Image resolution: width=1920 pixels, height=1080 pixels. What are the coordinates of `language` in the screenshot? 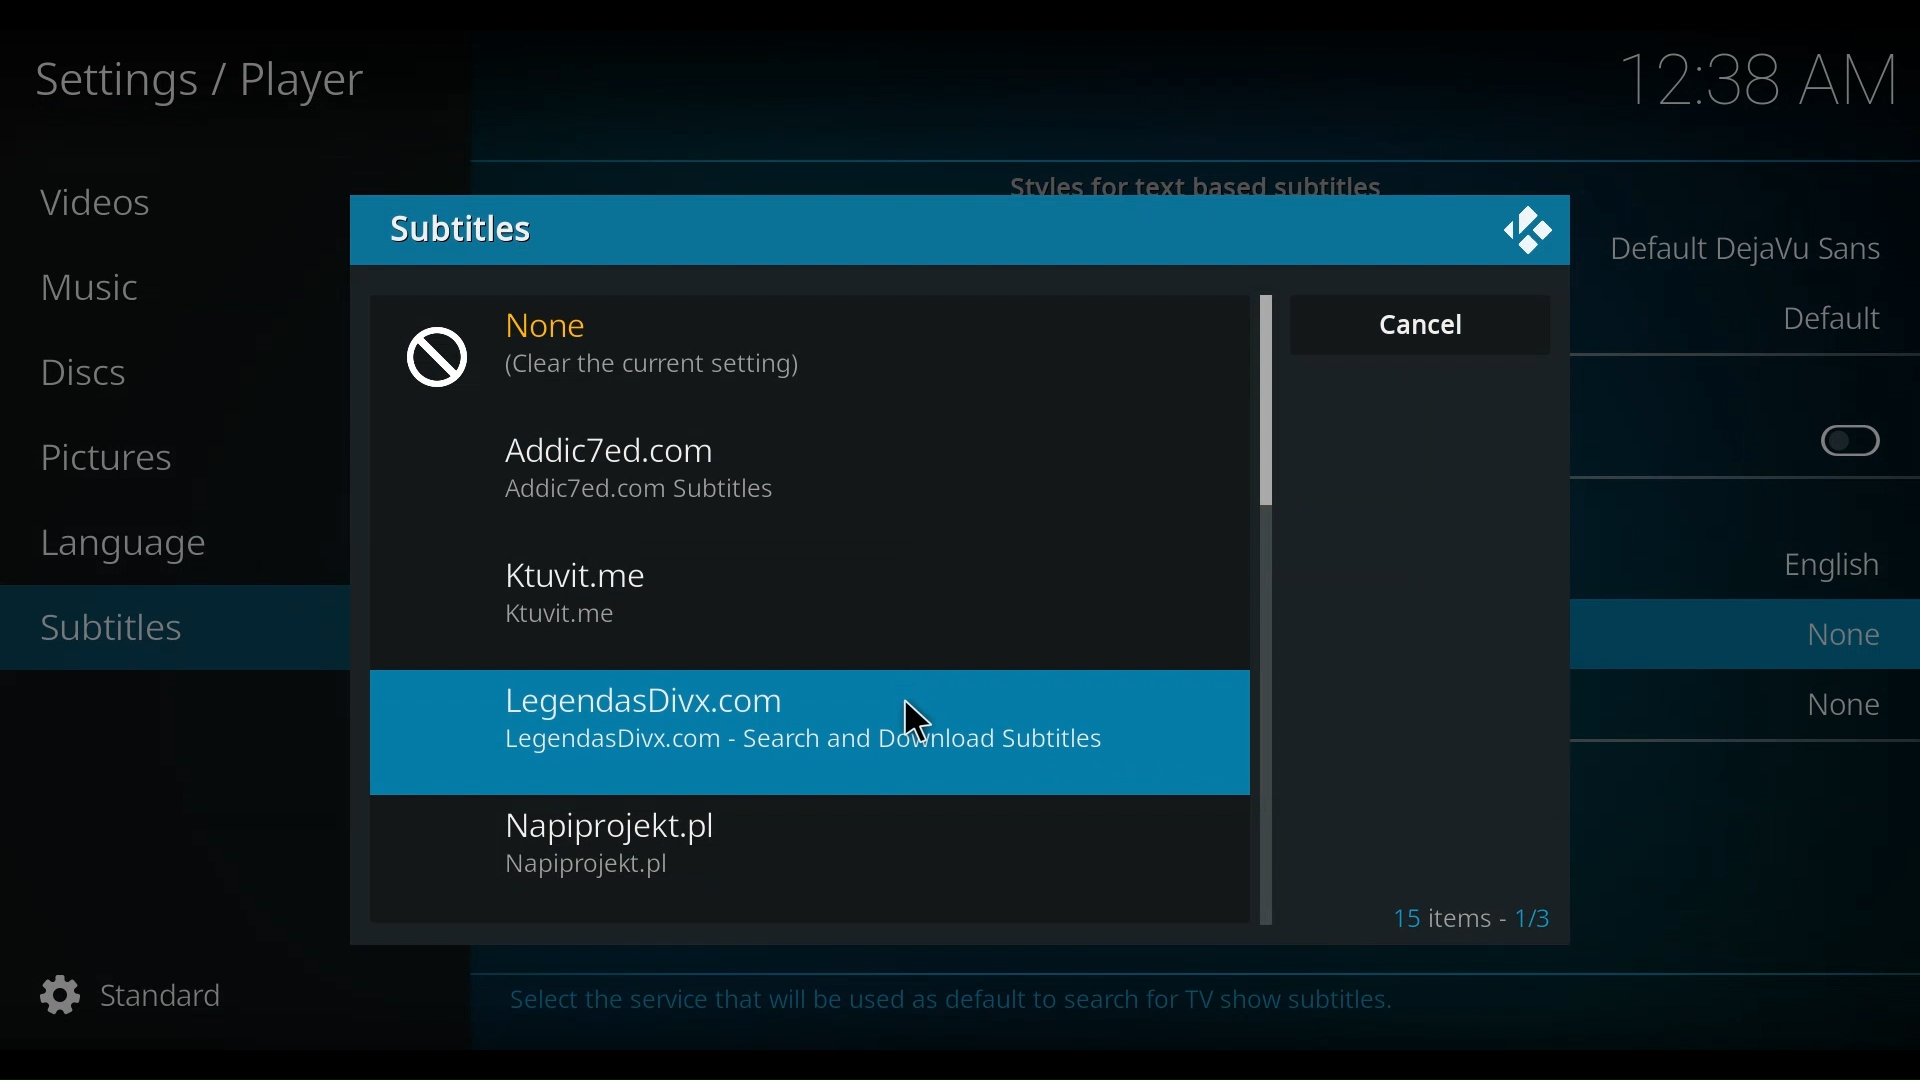 It's located at (135, 545).